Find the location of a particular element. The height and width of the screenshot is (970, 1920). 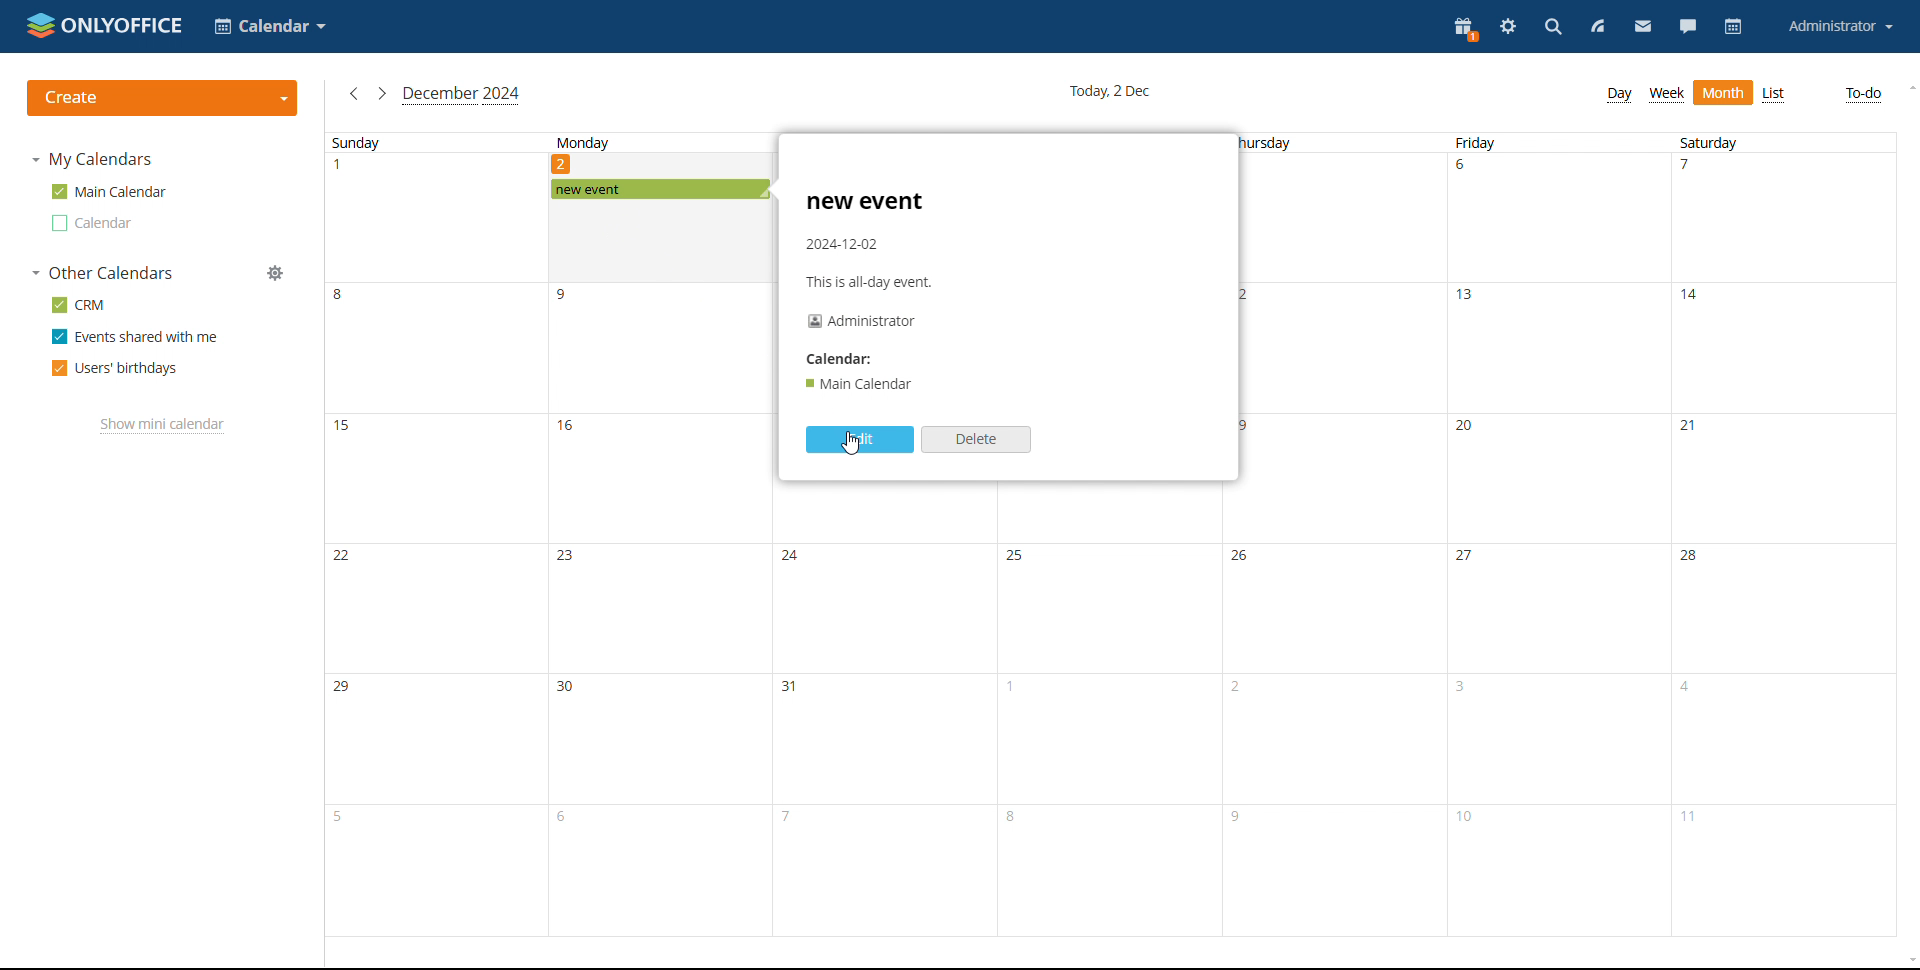

main calendar is located at coordinates (109, 192).